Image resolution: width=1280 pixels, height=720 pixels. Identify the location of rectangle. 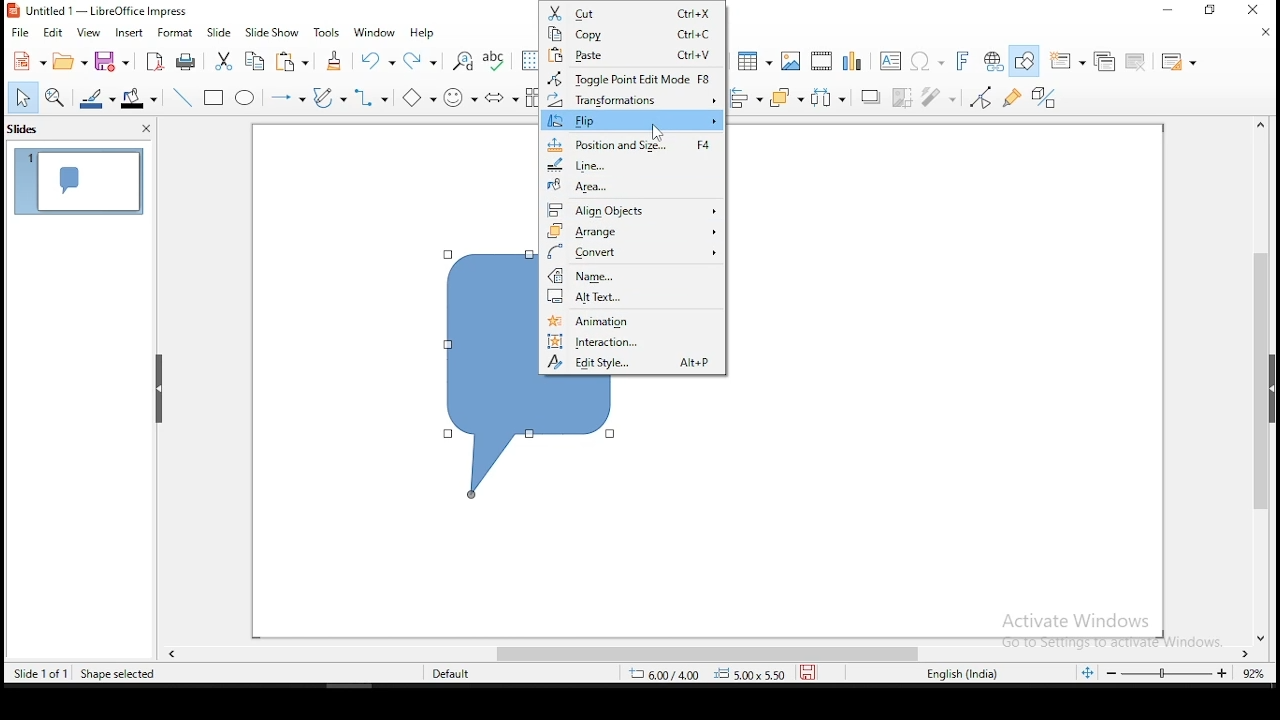
(215, 98).